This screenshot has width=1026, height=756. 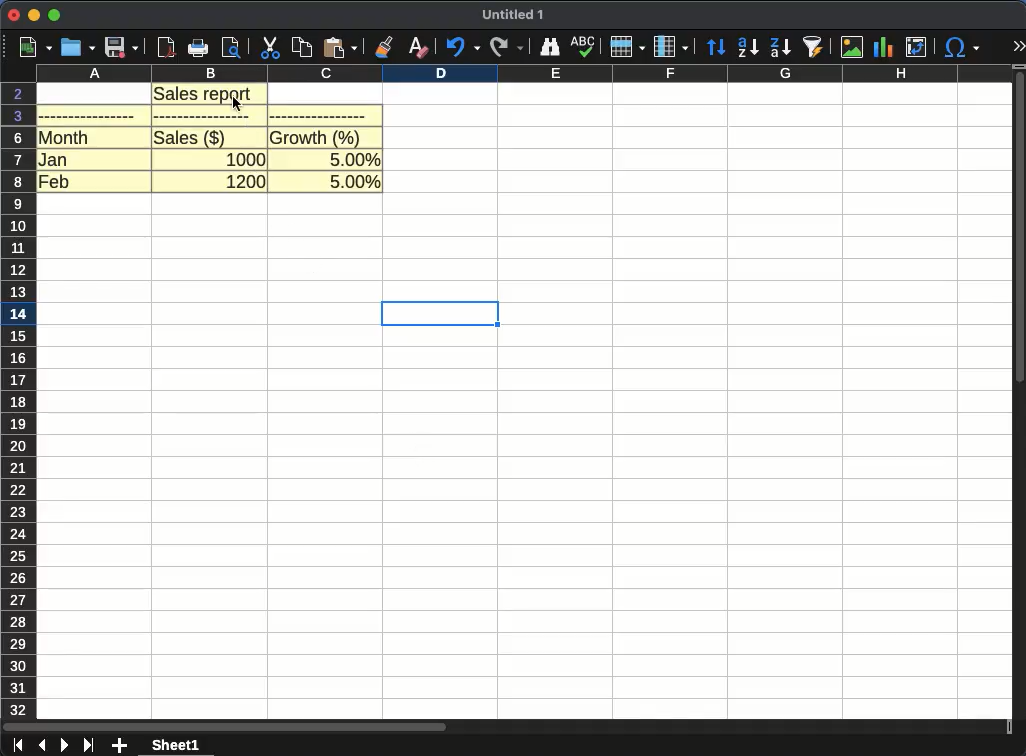 What do you see at coordinates (854, 47) in the screenshot?
I see `image` at bounding box center [854, 47].